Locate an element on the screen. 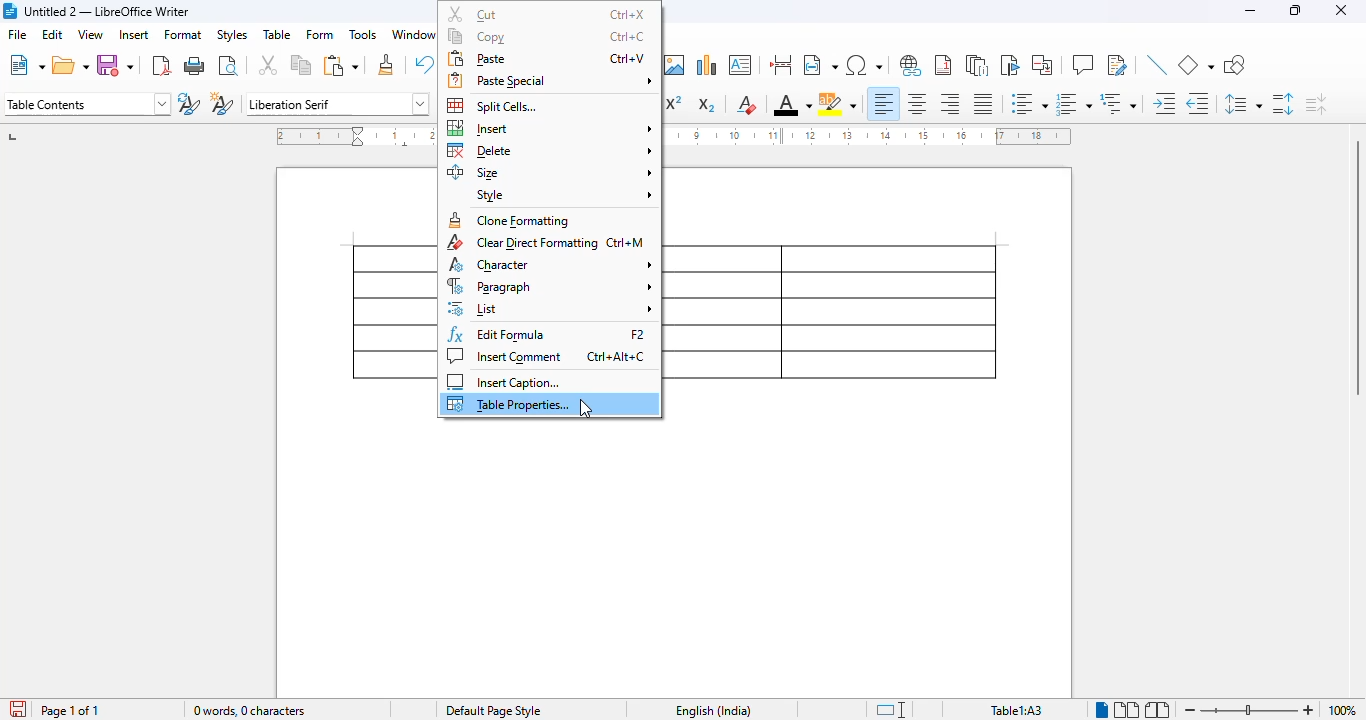 This screenshot has width=1366, height=720. insert endnote is located at coordinates (978, 64).